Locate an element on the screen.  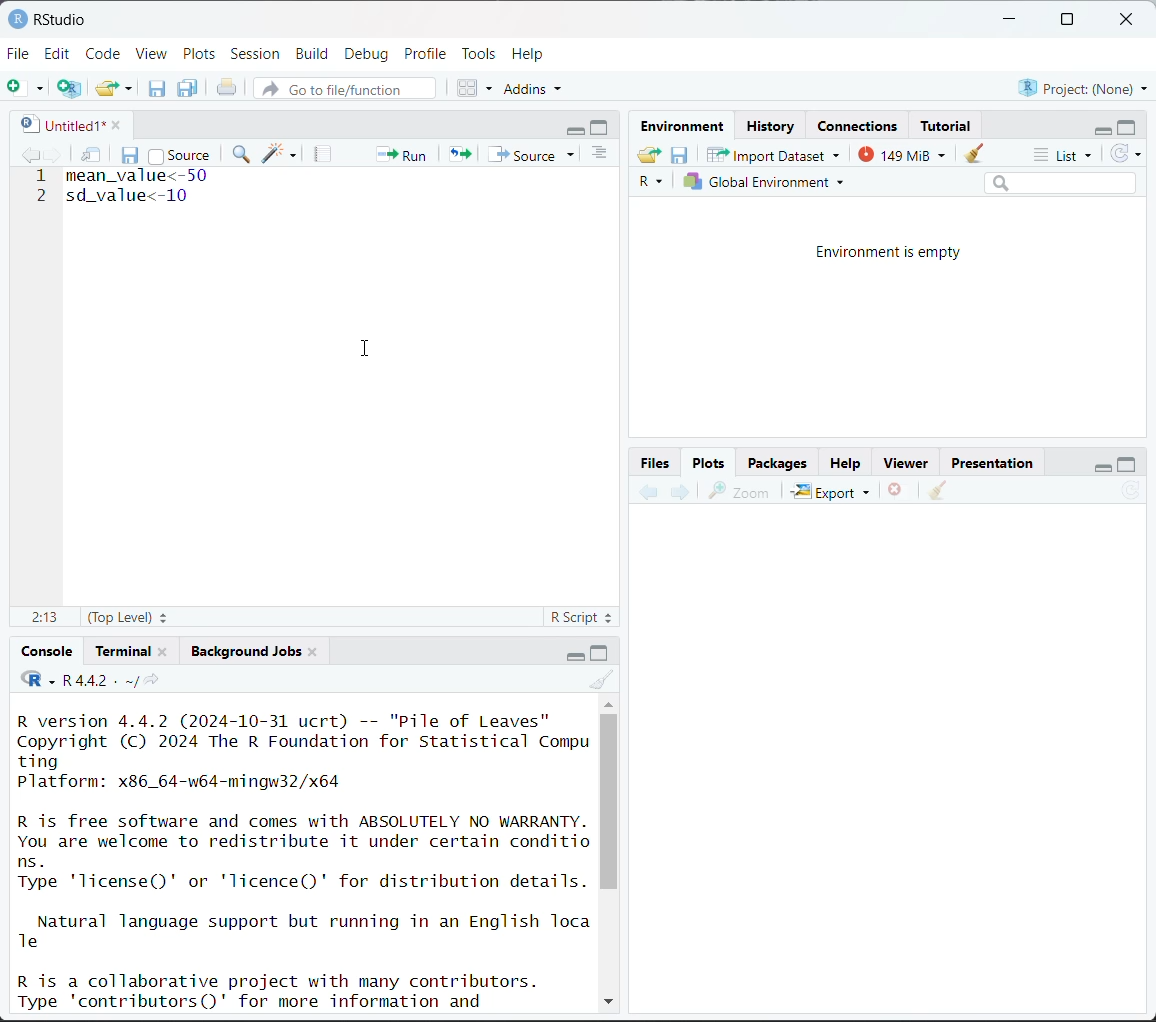
save current document is located at coordinates (131, 153).